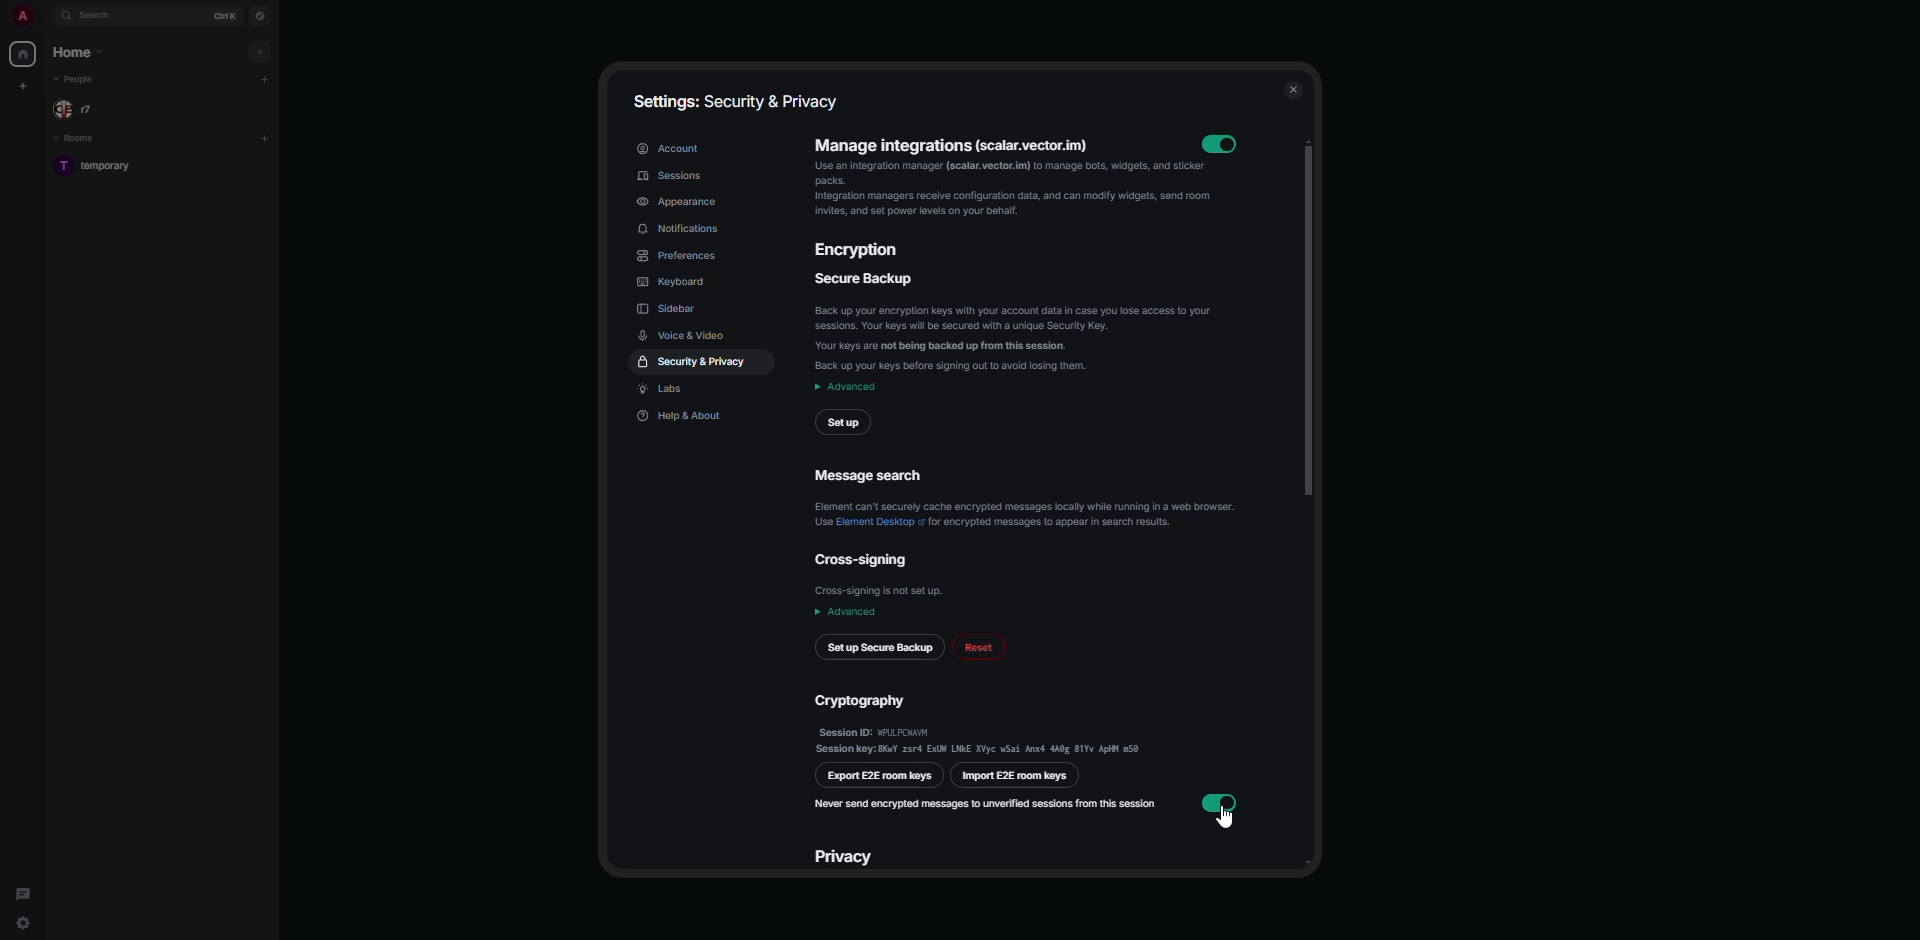  Describe the element at coordinates (981, 645) in the screenshot. I see `reset` at that location.